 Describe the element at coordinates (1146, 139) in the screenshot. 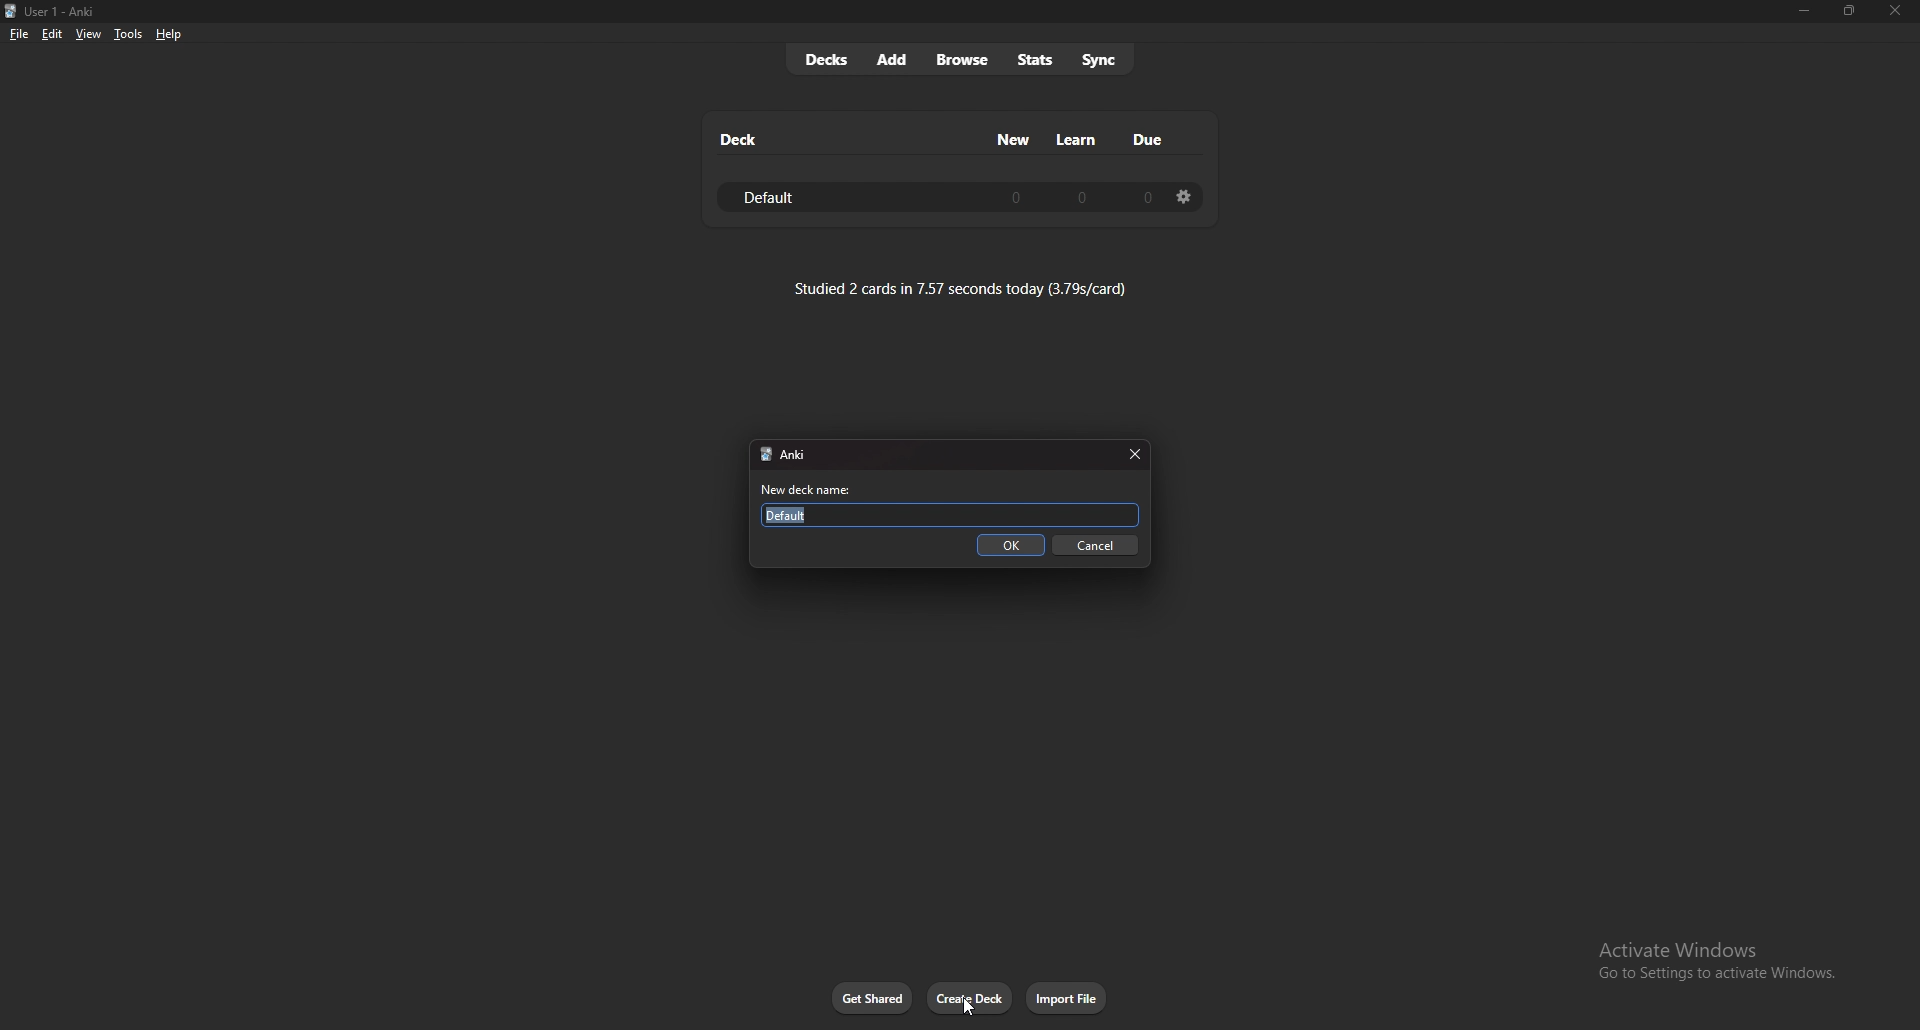

I see `due` at that location.